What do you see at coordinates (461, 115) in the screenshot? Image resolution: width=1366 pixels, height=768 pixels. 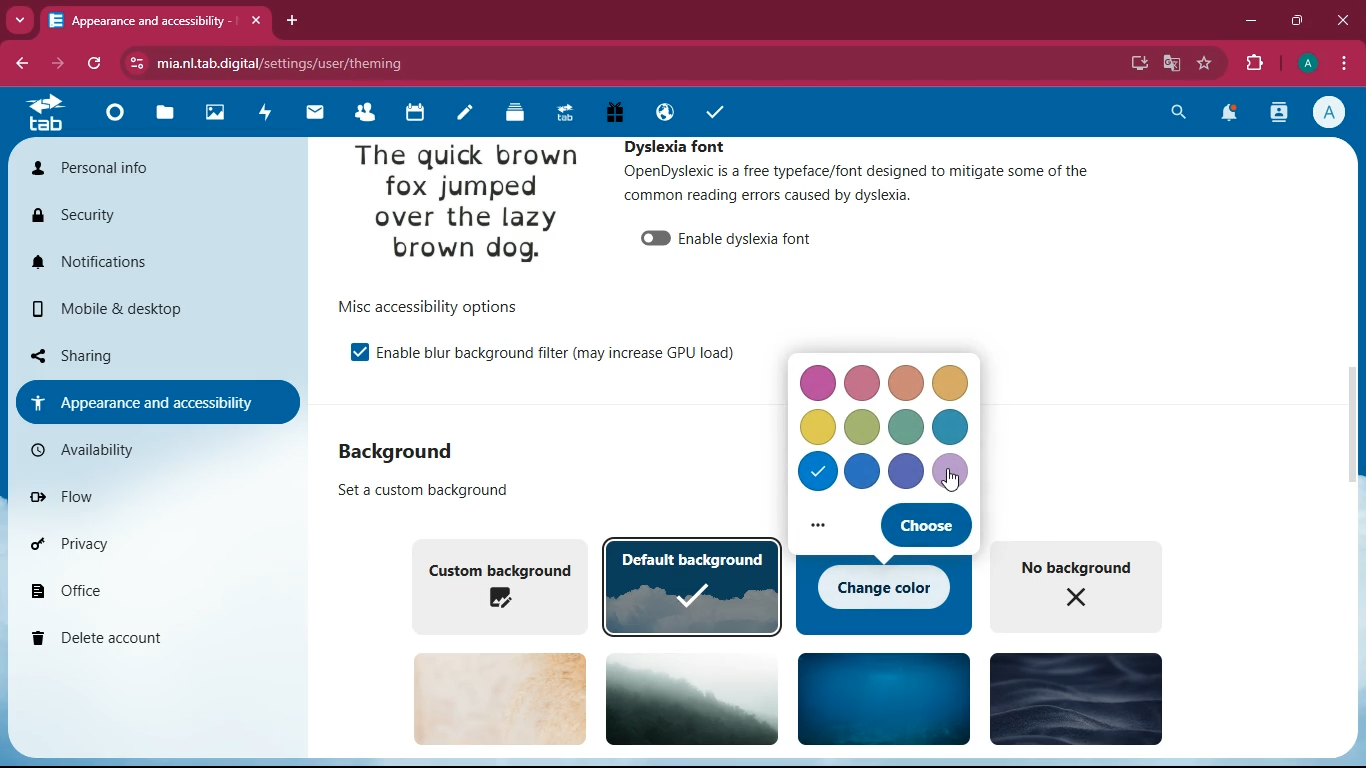 I see `notes` at bounding box center [461, 115].